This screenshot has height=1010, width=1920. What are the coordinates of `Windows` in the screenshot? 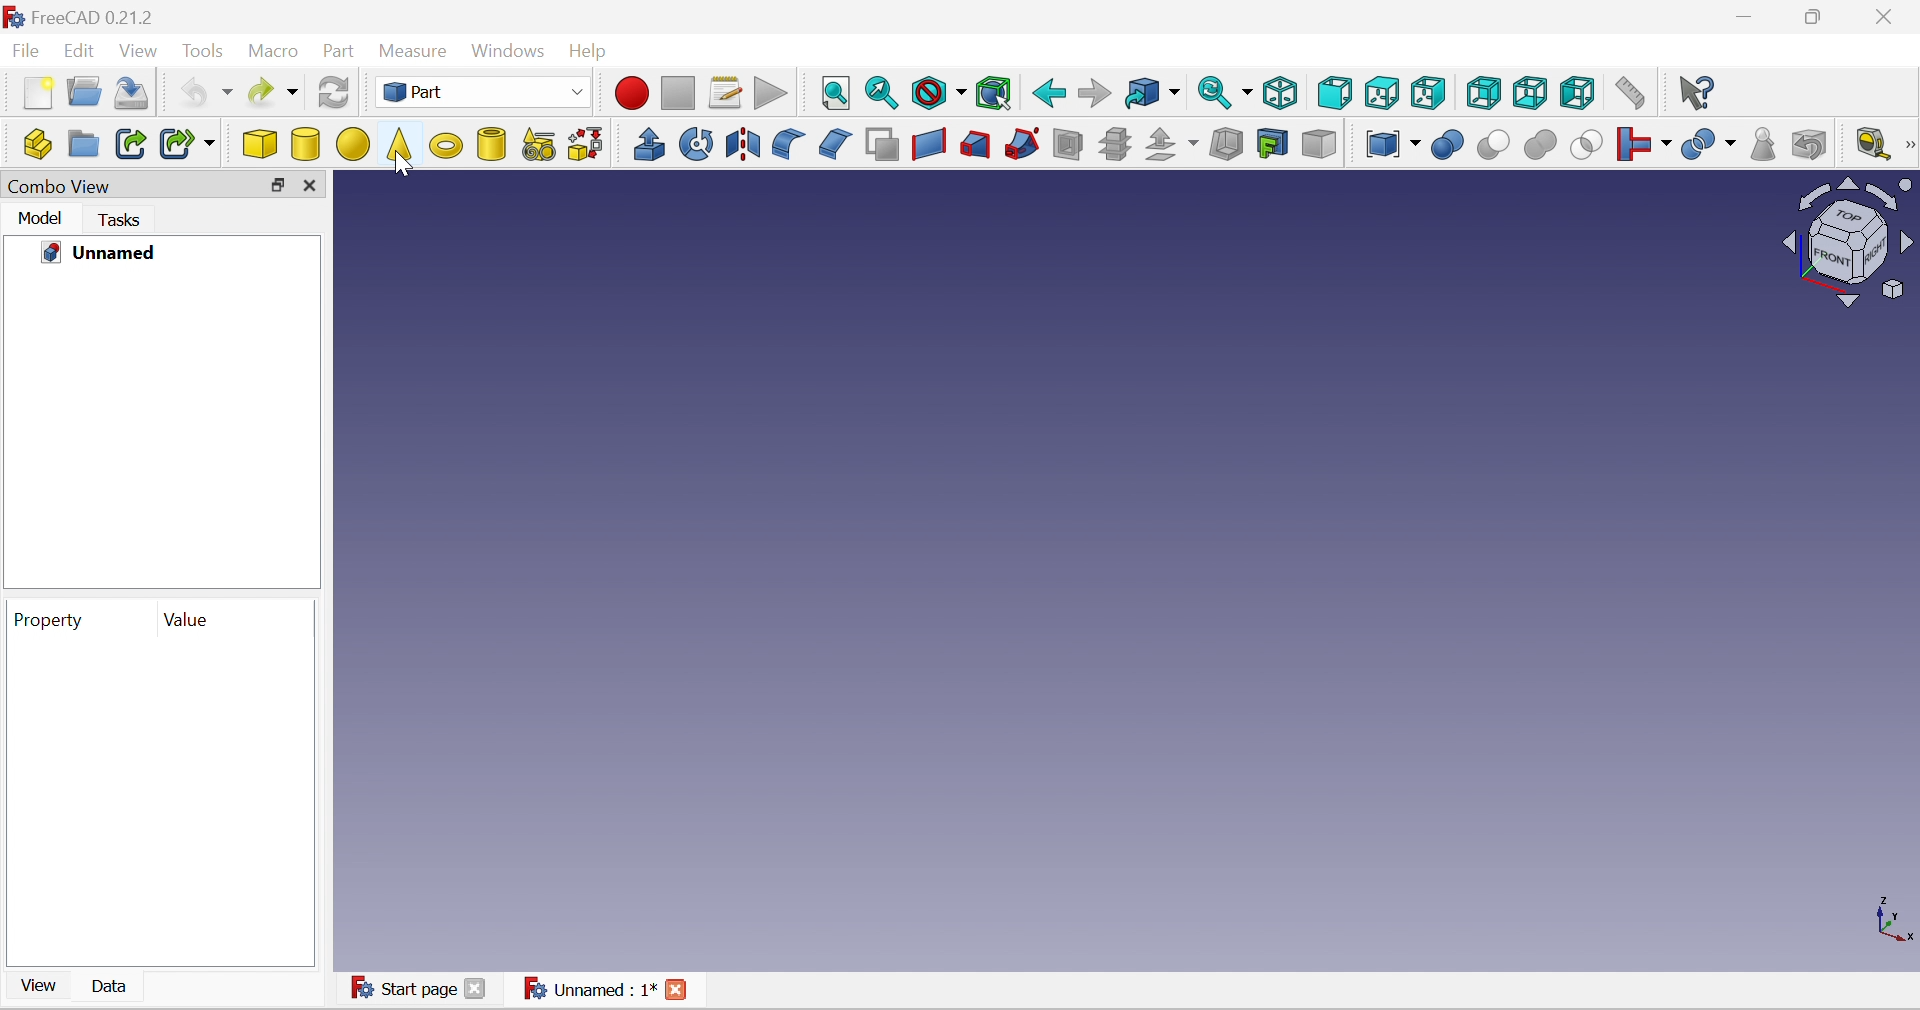 It's located at (508, 50).